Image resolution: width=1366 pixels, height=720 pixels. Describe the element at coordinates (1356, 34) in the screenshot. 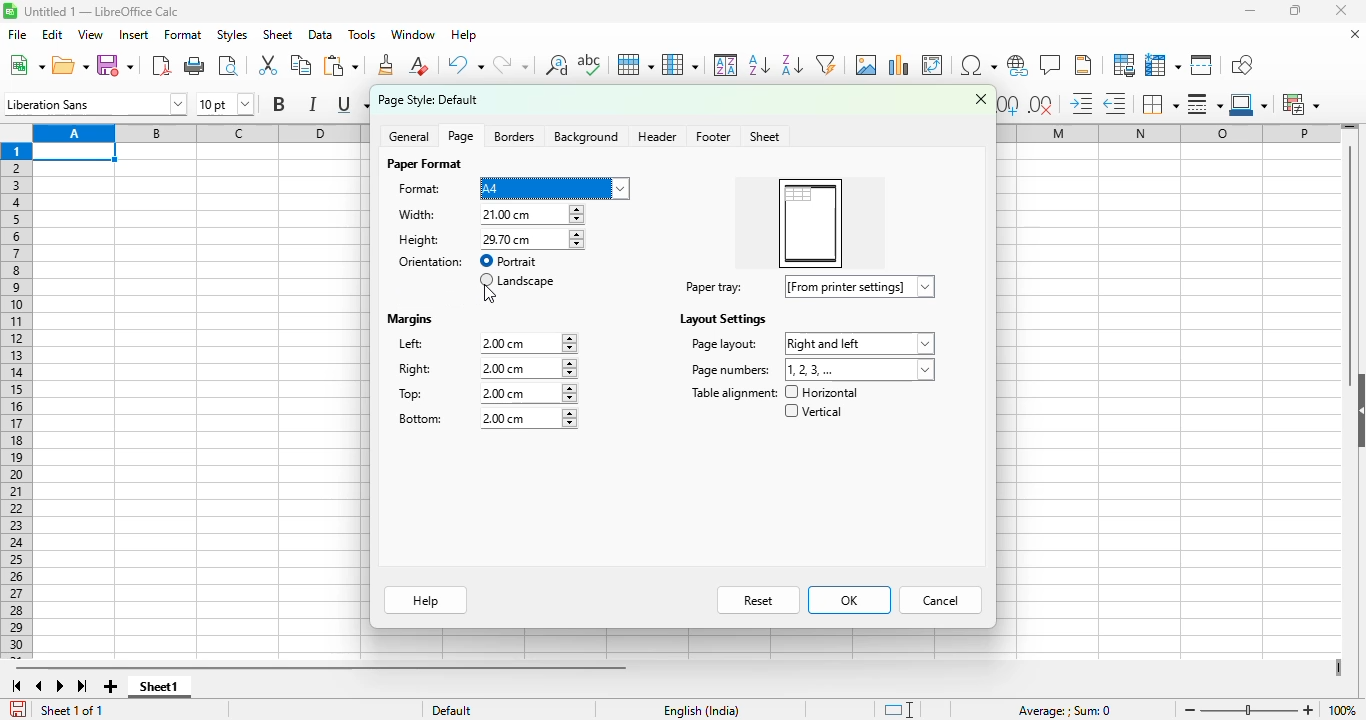

I see `close document` at that location.